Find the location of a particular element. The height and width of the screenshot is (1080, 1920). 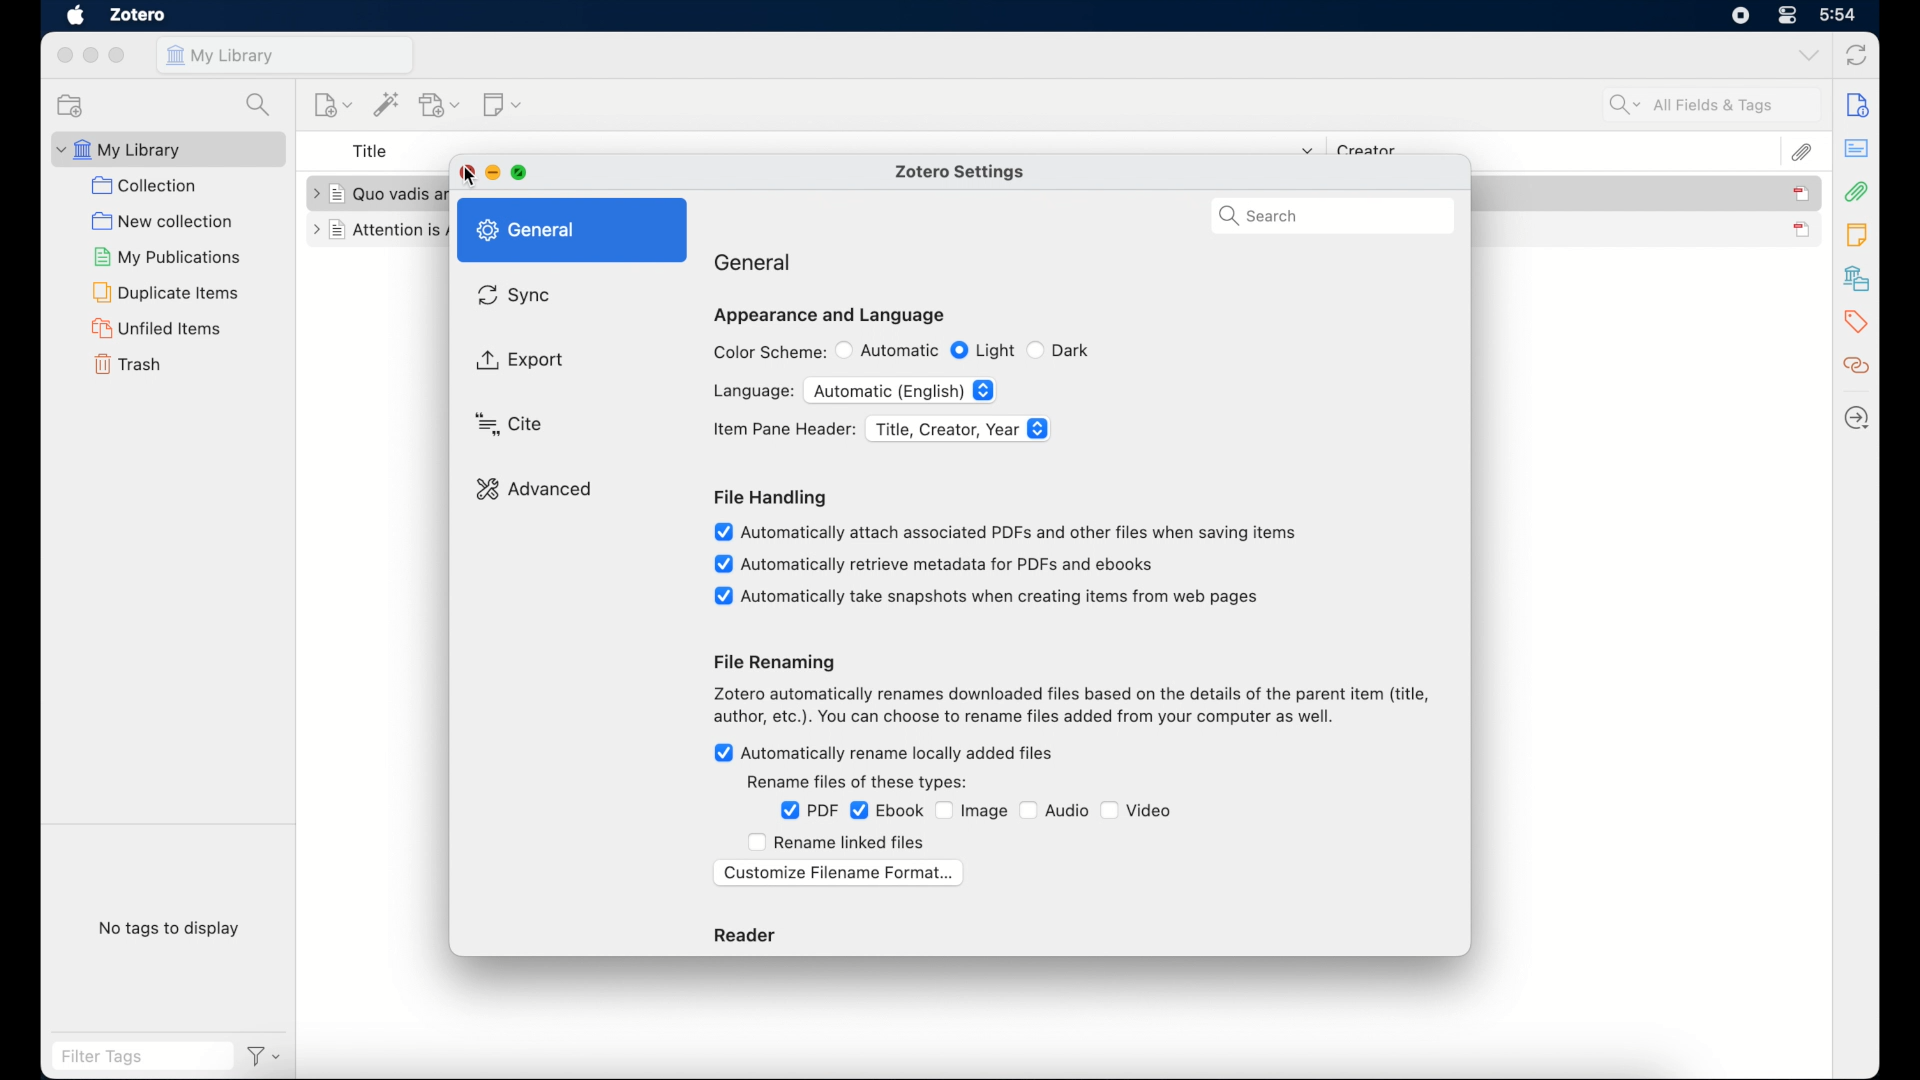

time is located at coordinates (1837, 15).